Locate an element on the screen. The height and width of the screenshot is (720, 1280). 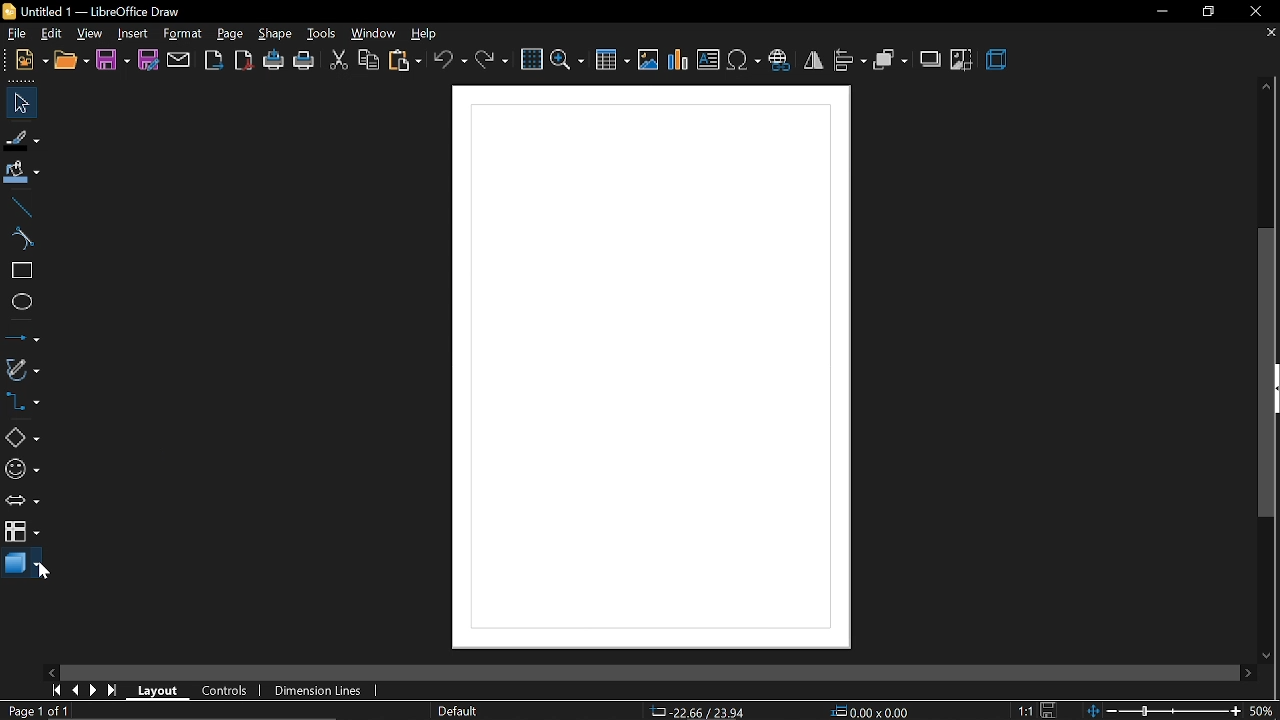
minimize is located at coordinates (1159, 12).